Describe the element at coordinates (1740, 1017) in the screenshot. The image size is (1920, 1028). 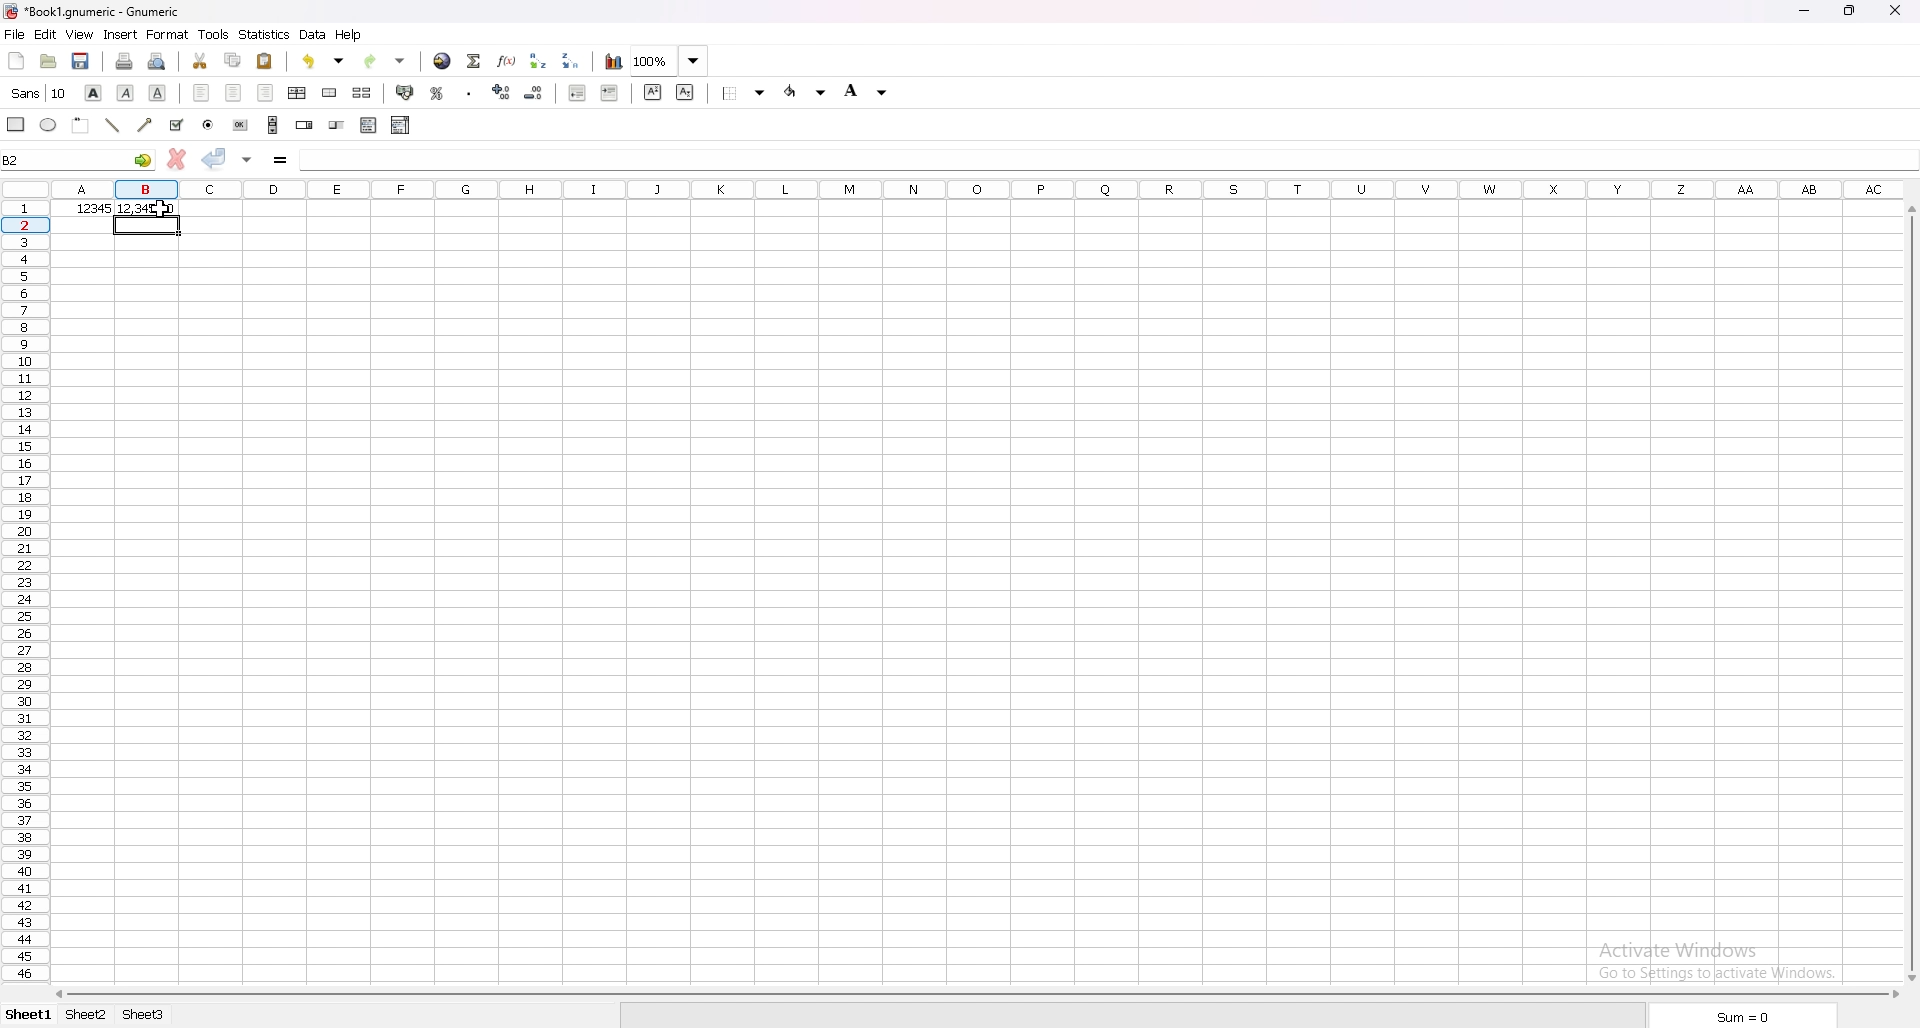
I see `sum=0` at that location.